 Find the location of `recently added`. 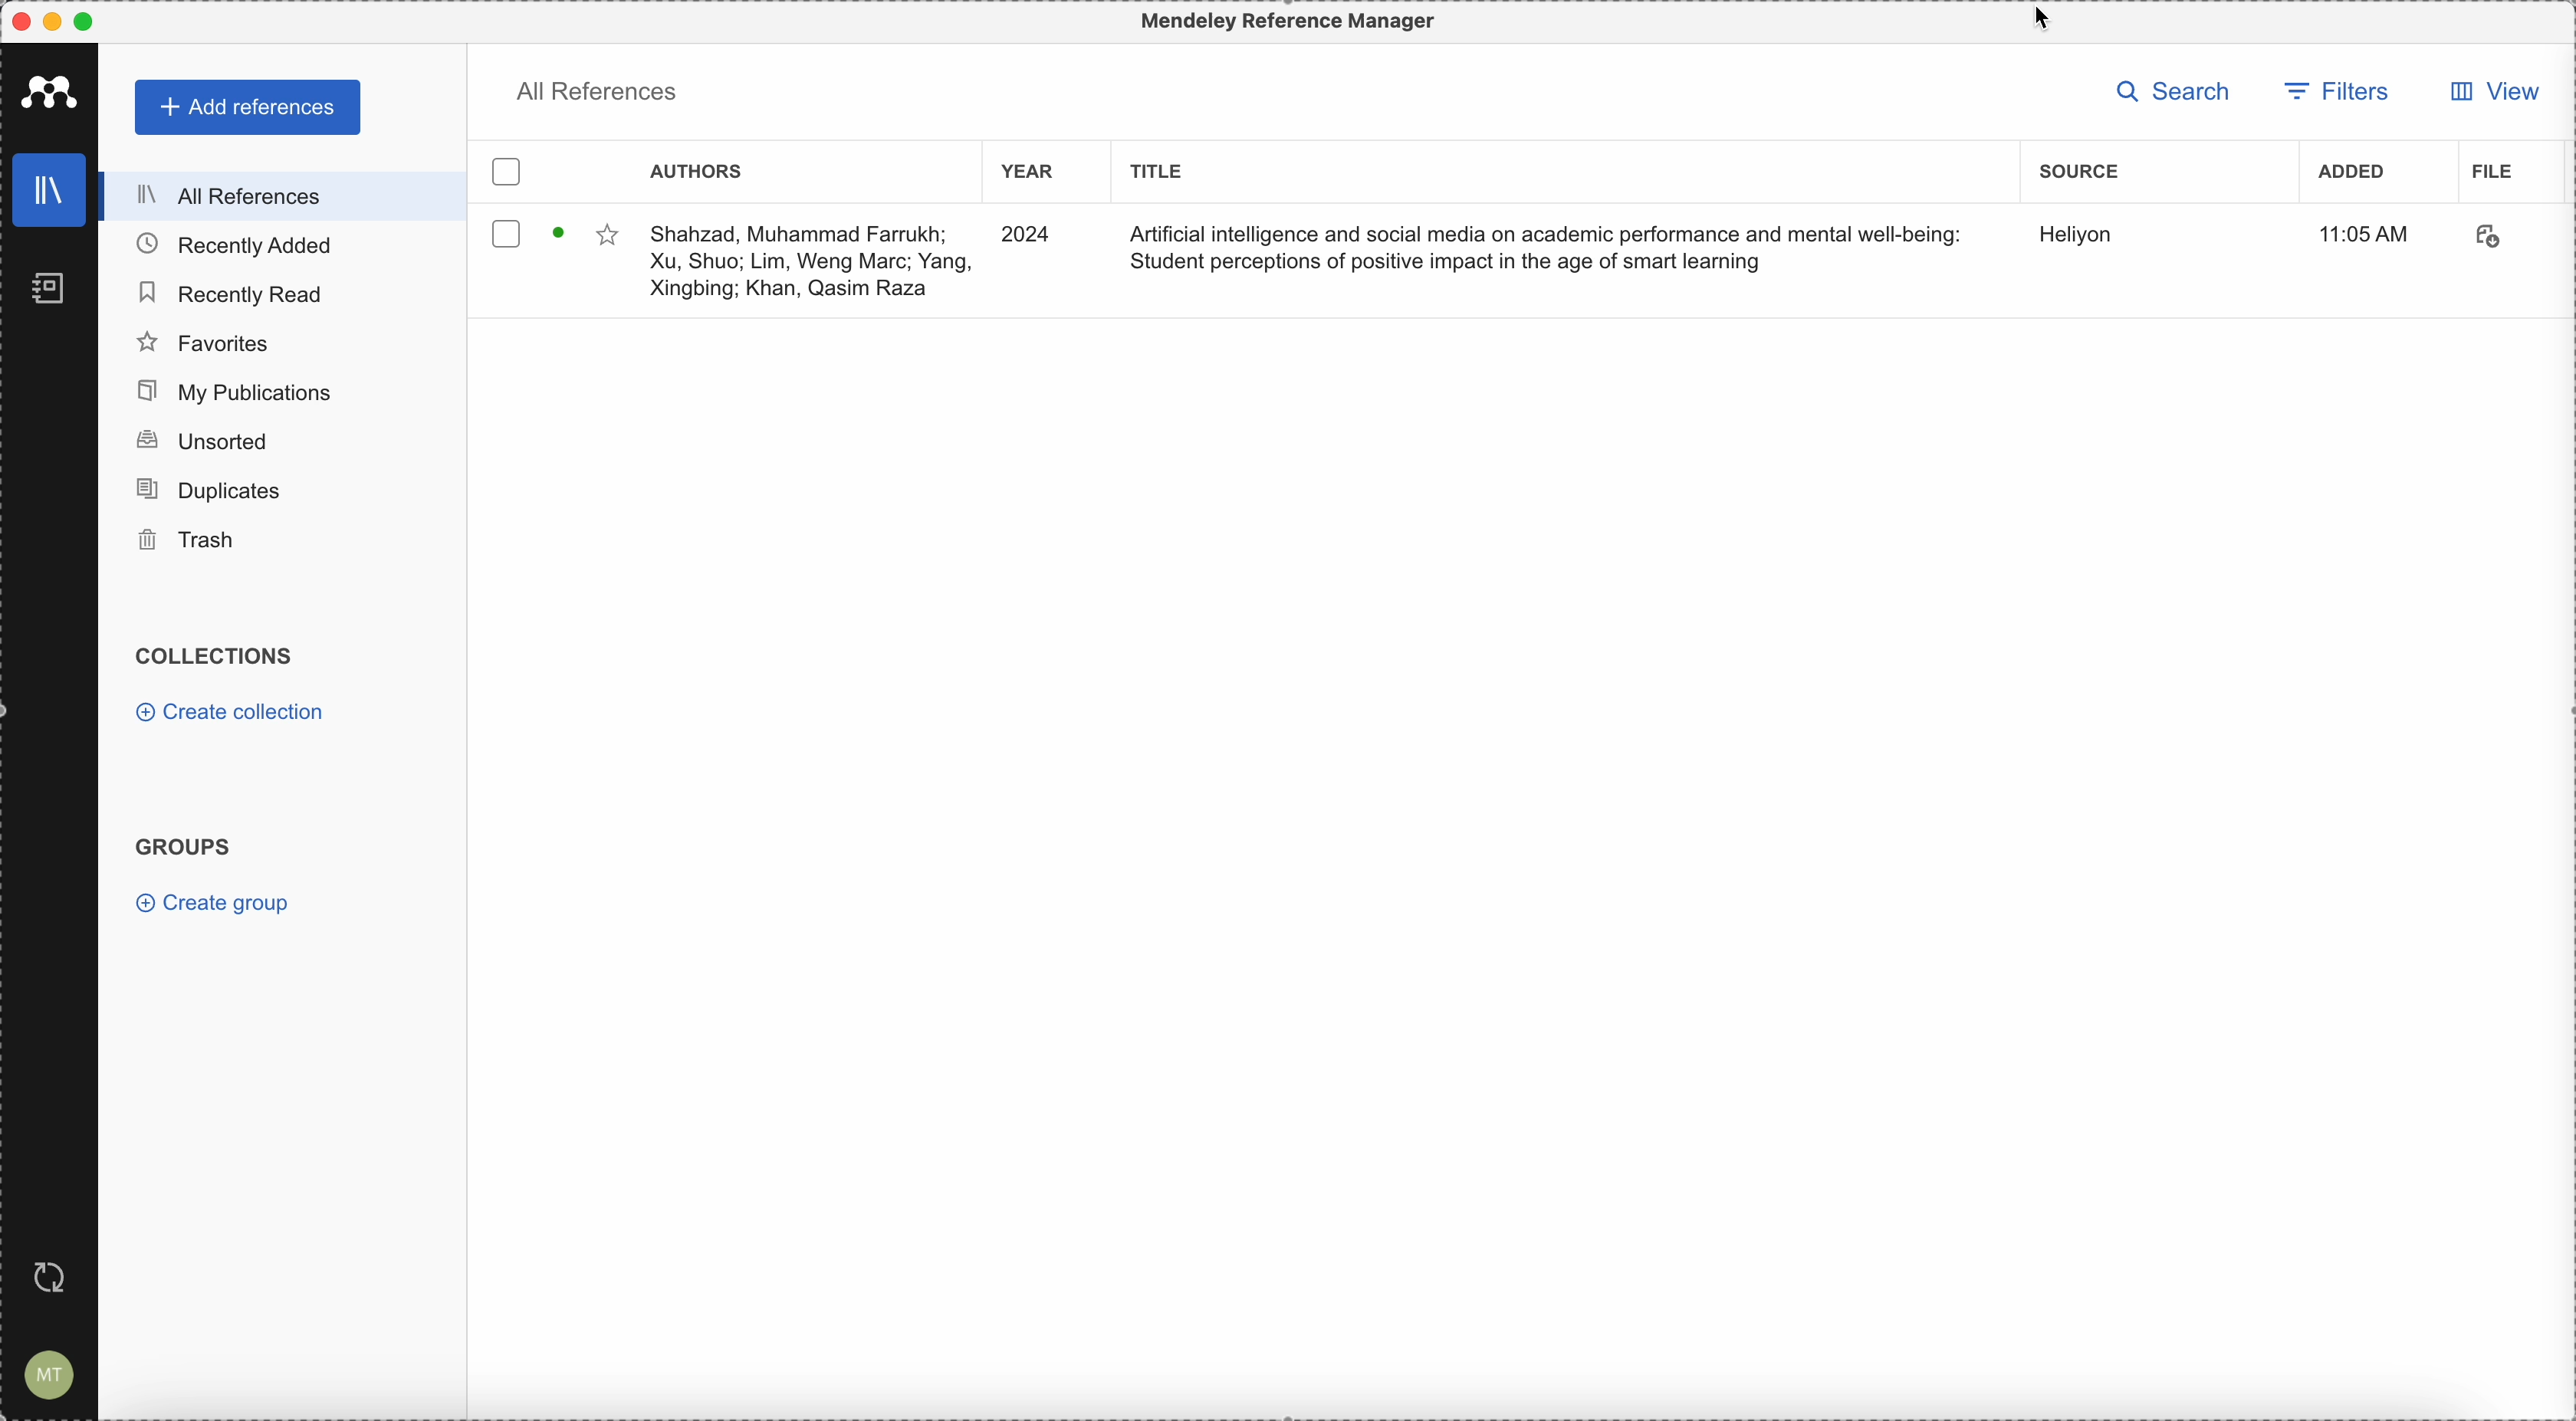

recently added is located at coordinates (238, 245).